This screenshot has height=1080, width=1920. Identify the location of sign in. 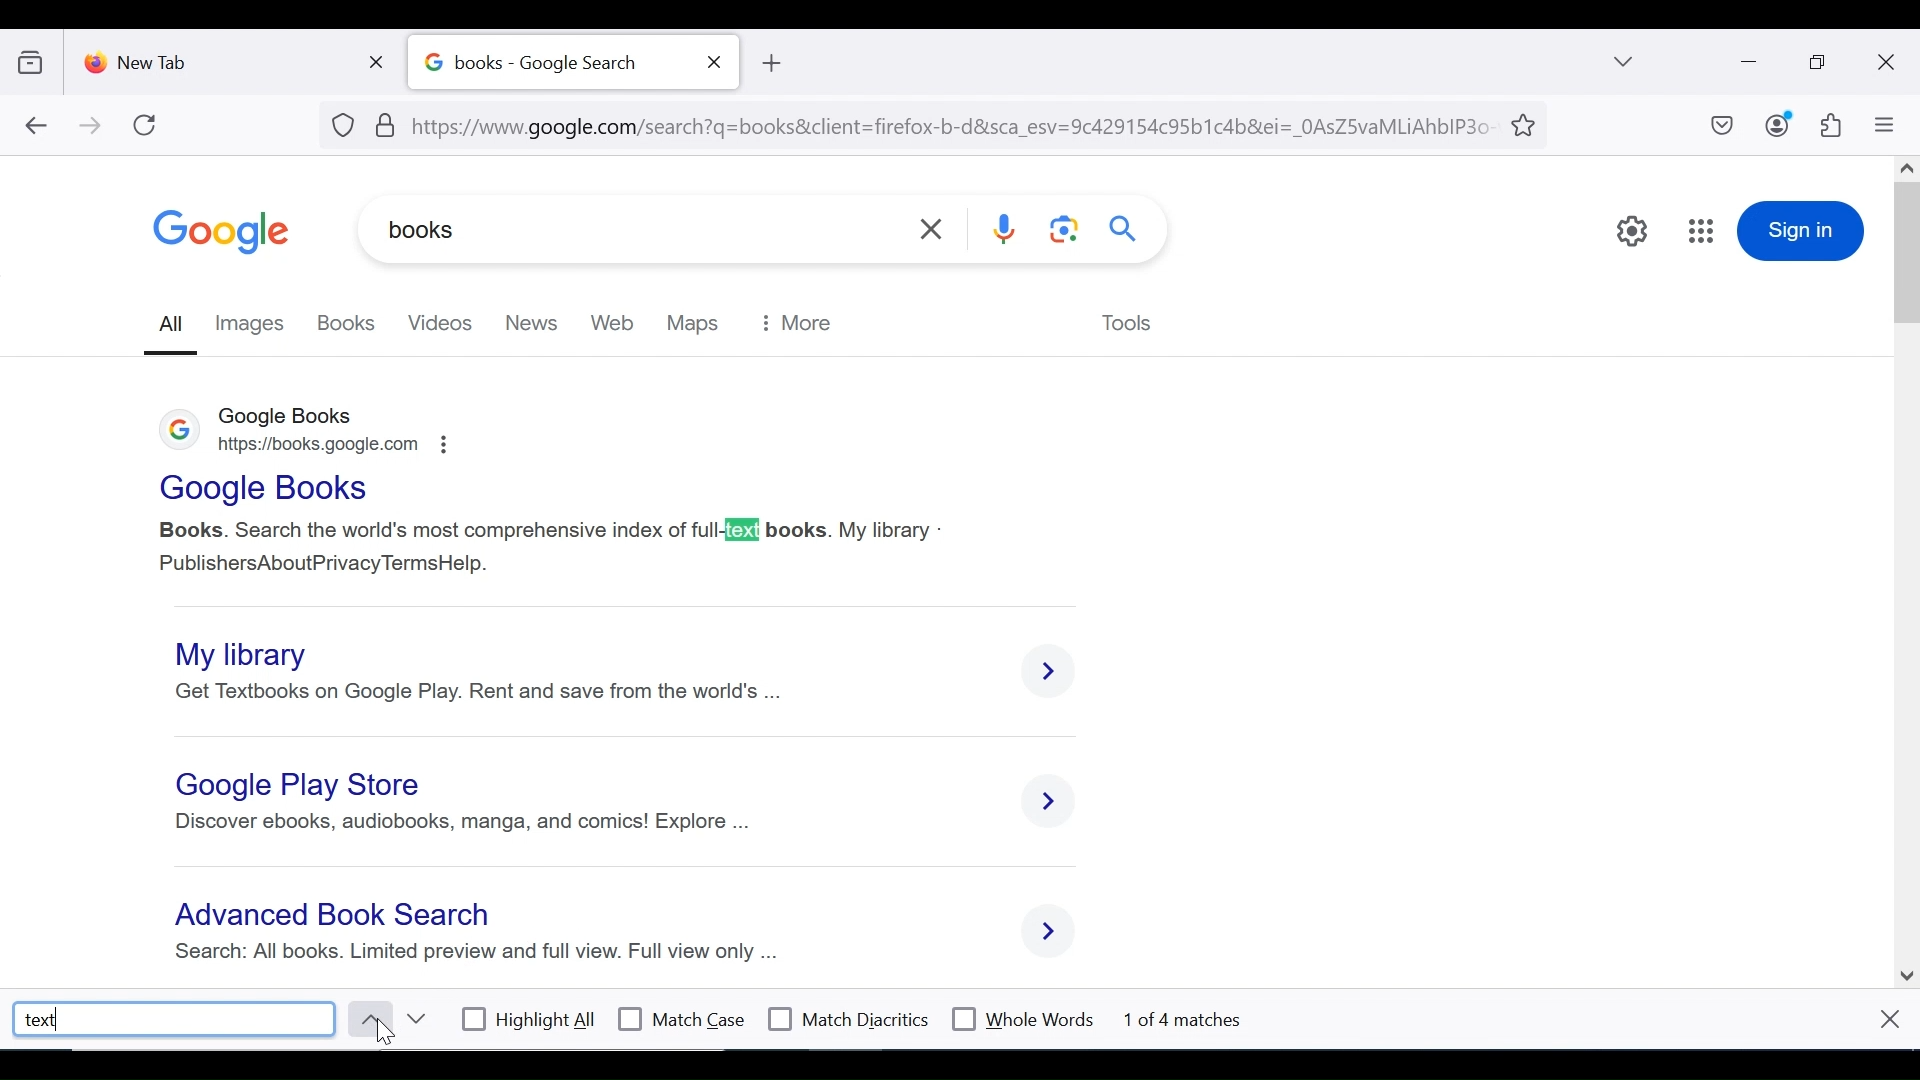
(1803, 229).